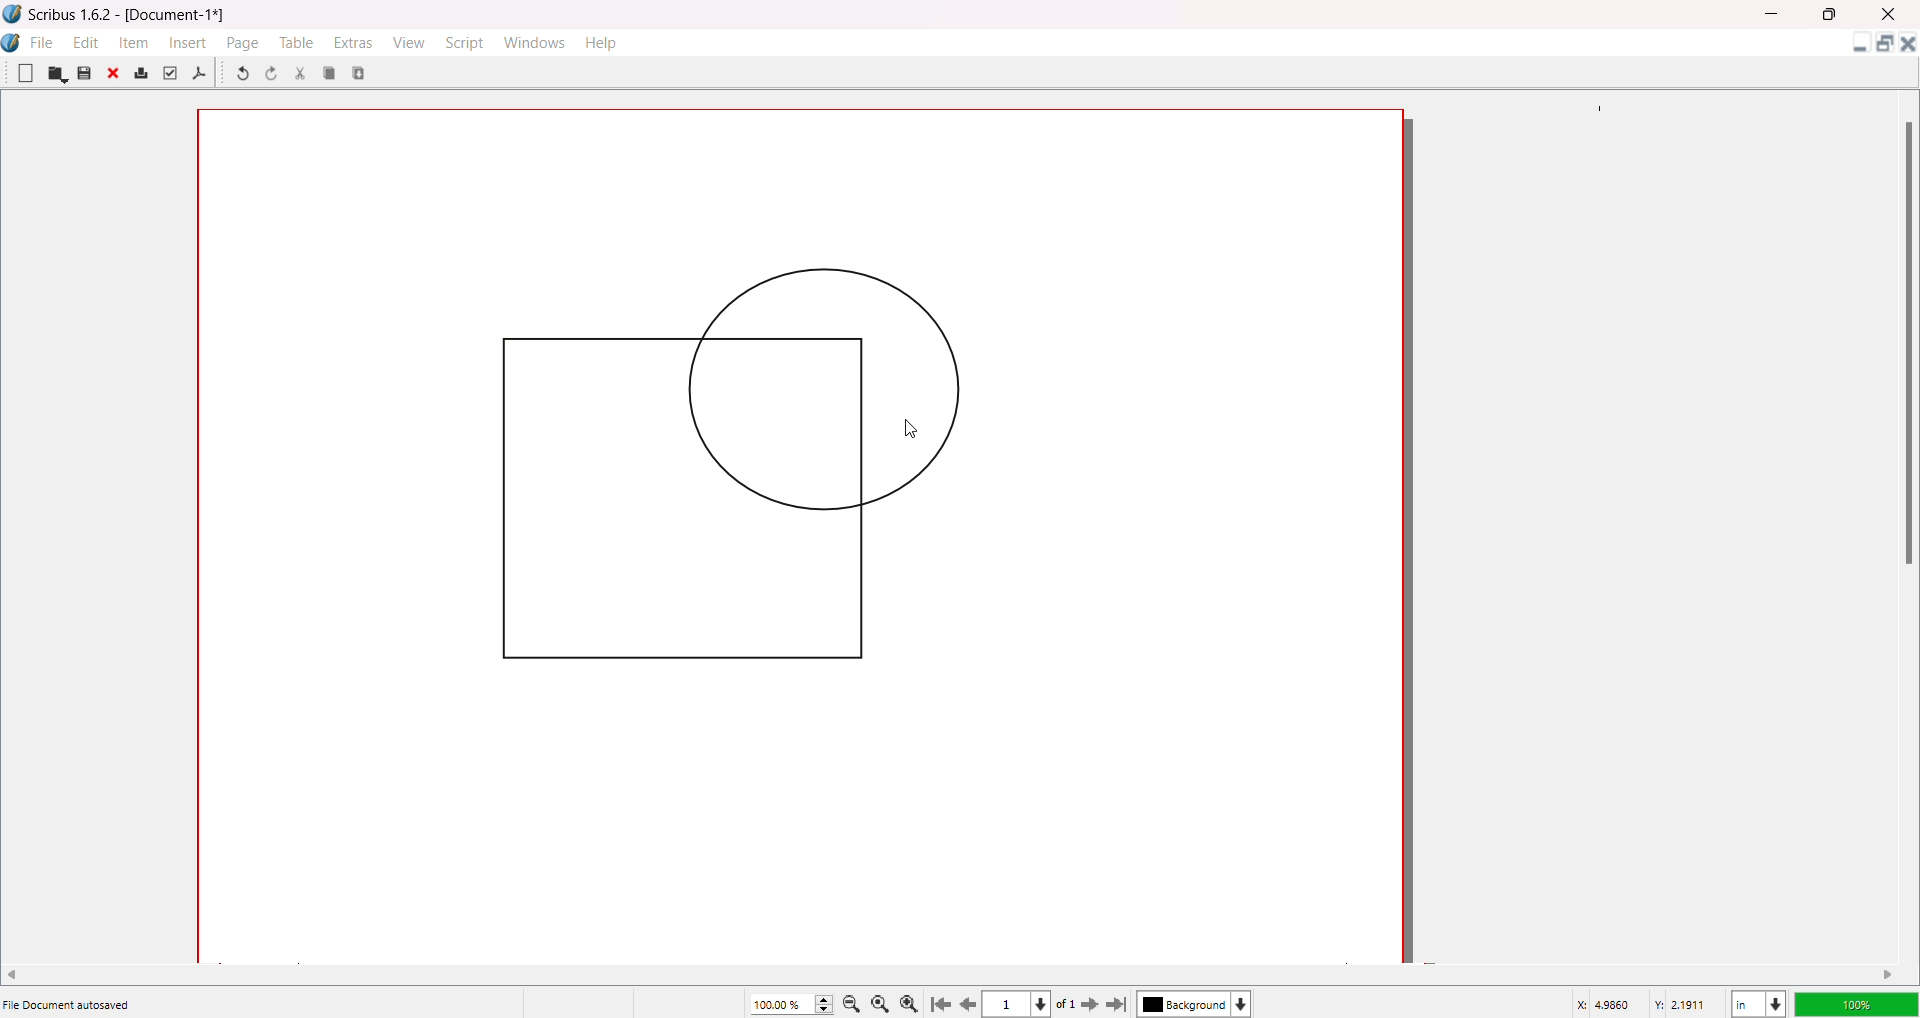 The width and height of the screenshot is (1920, 1018). What do you see at coordinates (13, 14) in the screenshot?
I see `Logo` at bounding box center [13, 14].